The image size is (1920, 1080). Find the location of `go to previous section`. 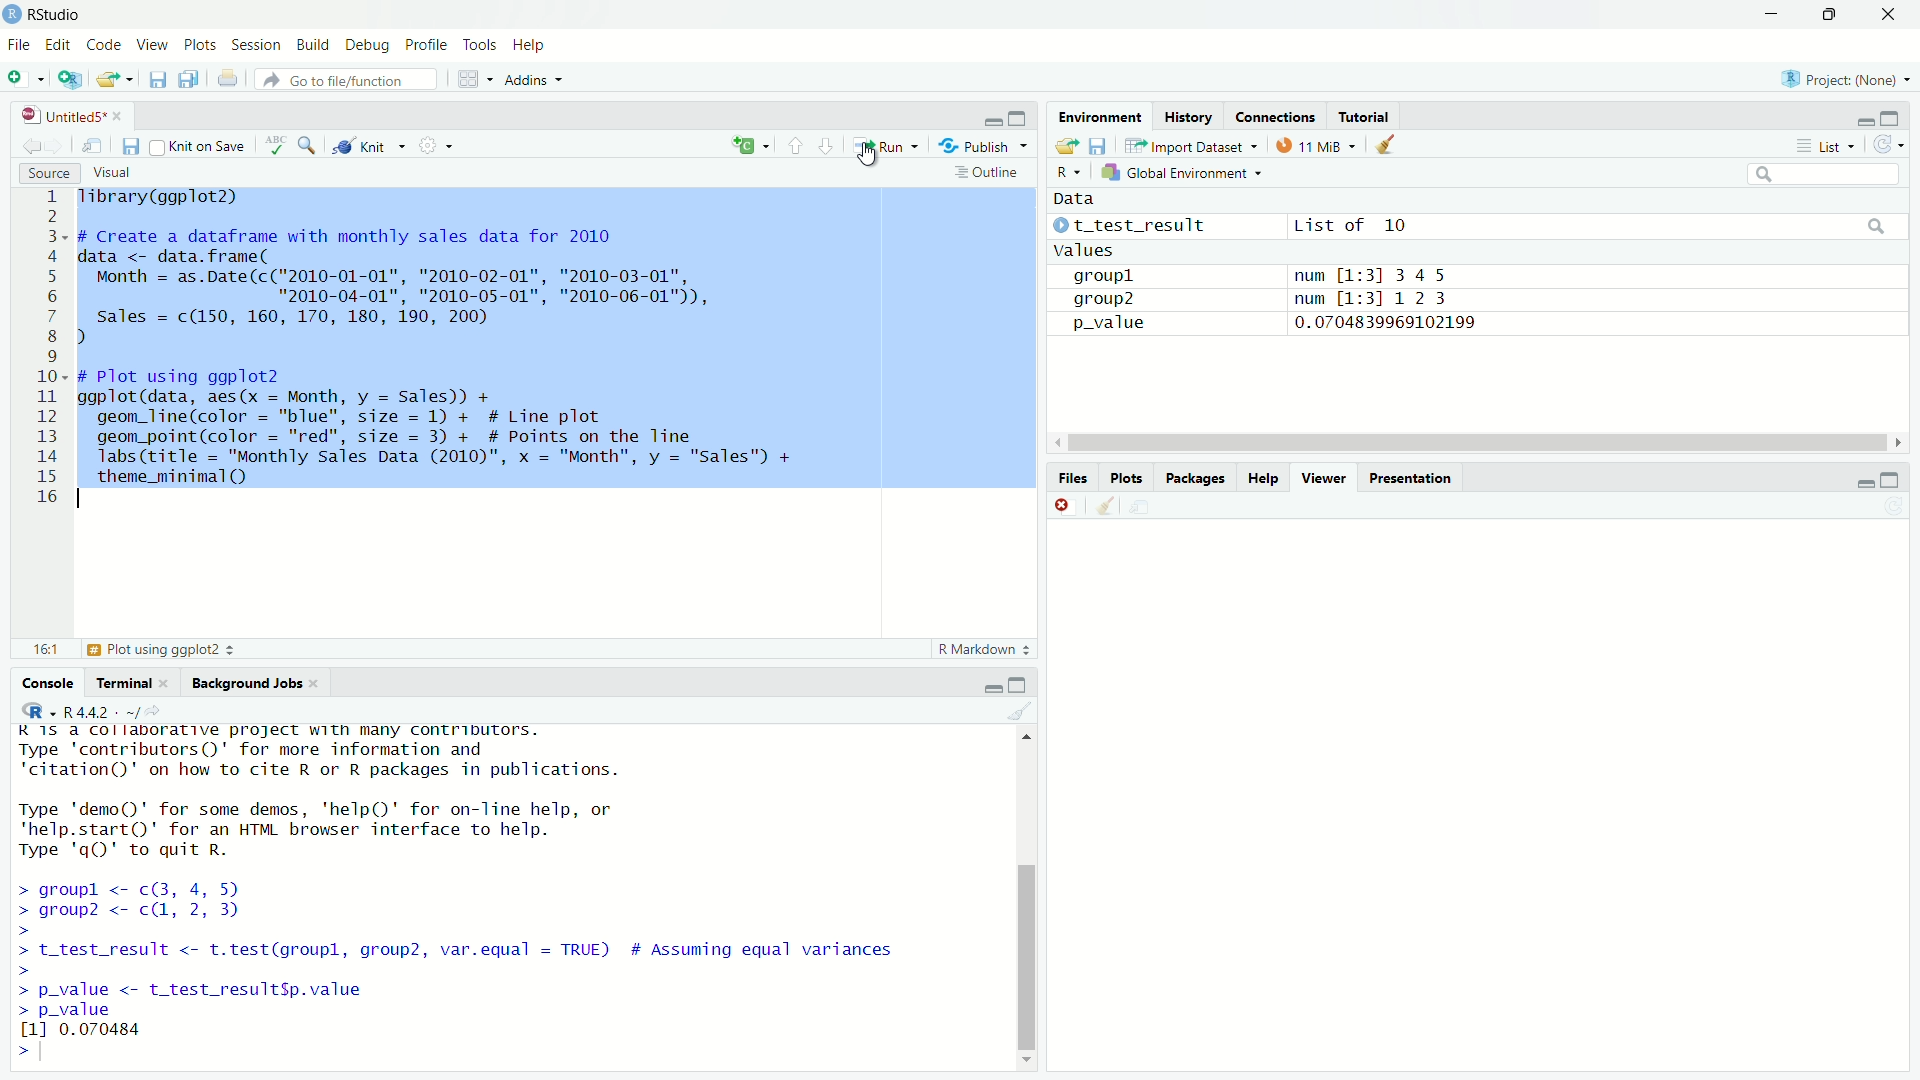

go to previous section is located at coordinates (796, 147).